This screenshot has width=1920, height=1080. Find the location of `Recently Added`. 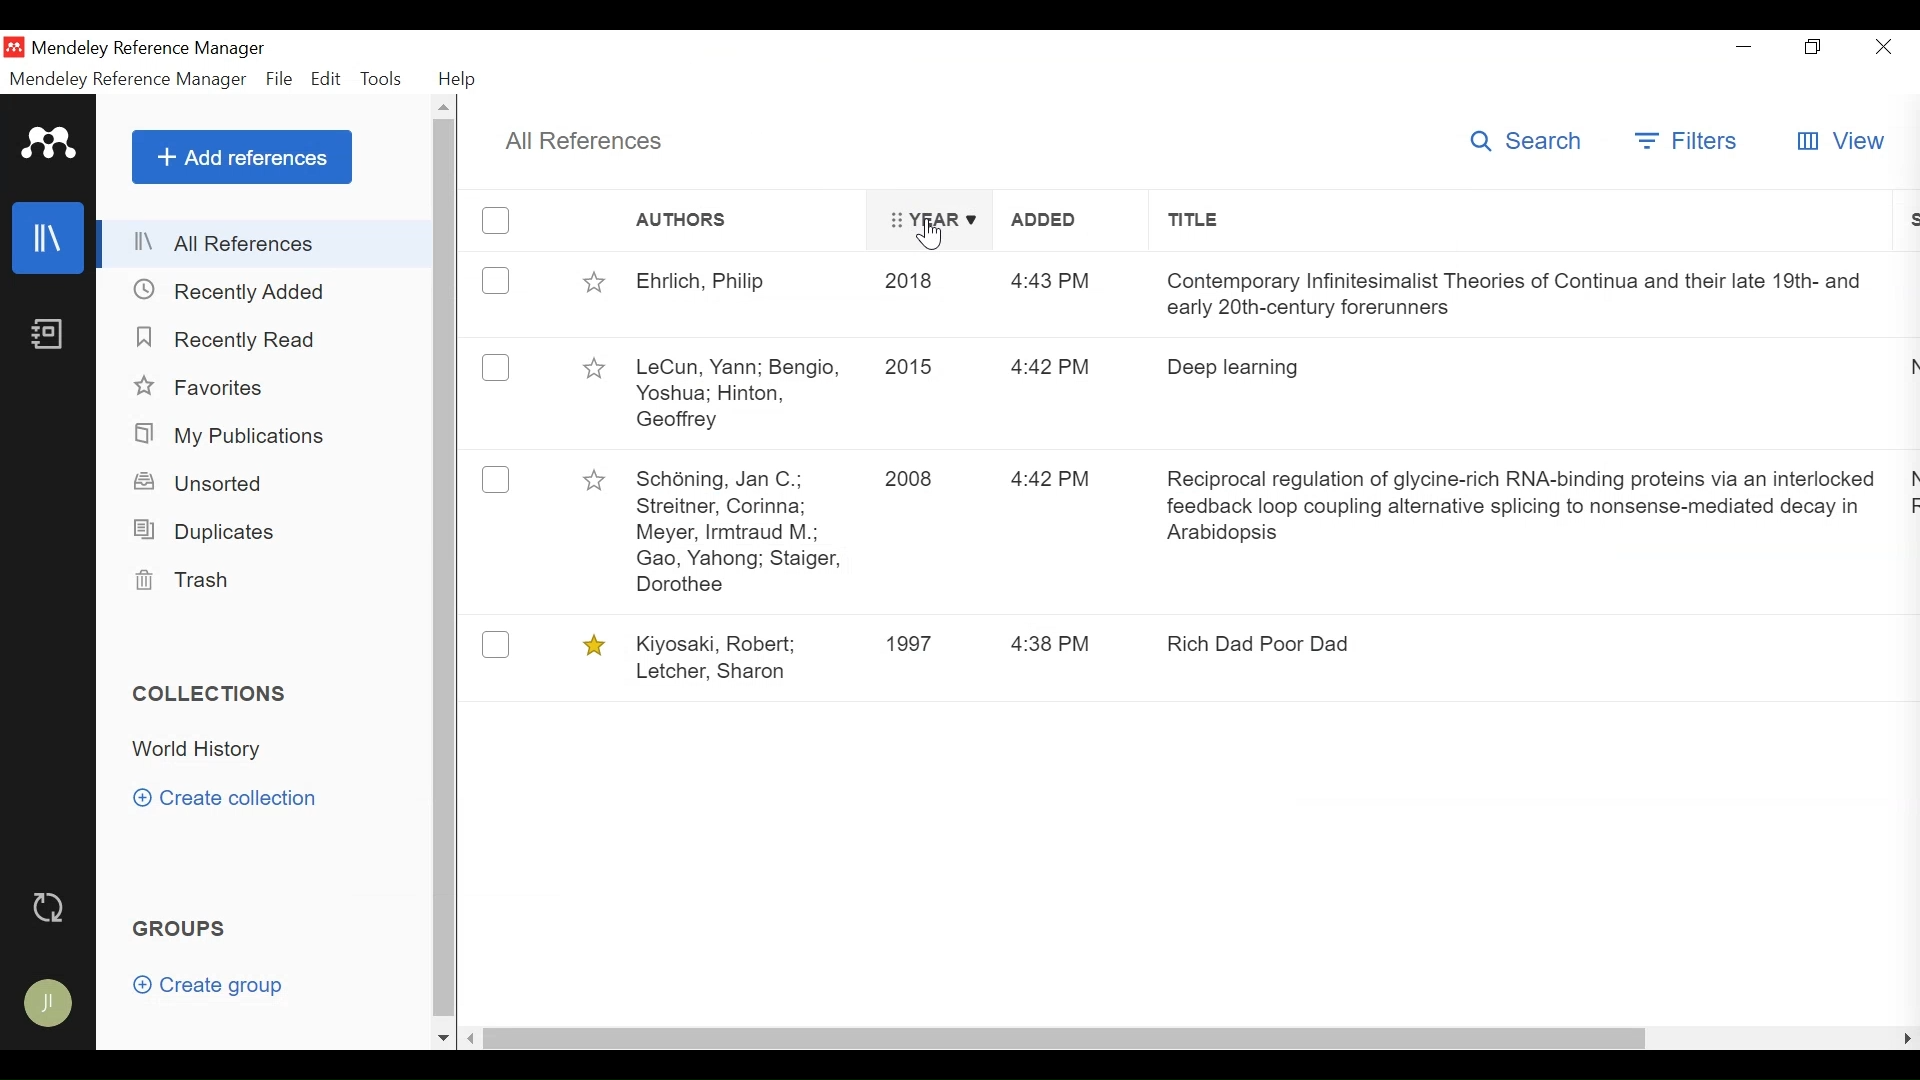

Recently Added is located at coordinates (235, 292).